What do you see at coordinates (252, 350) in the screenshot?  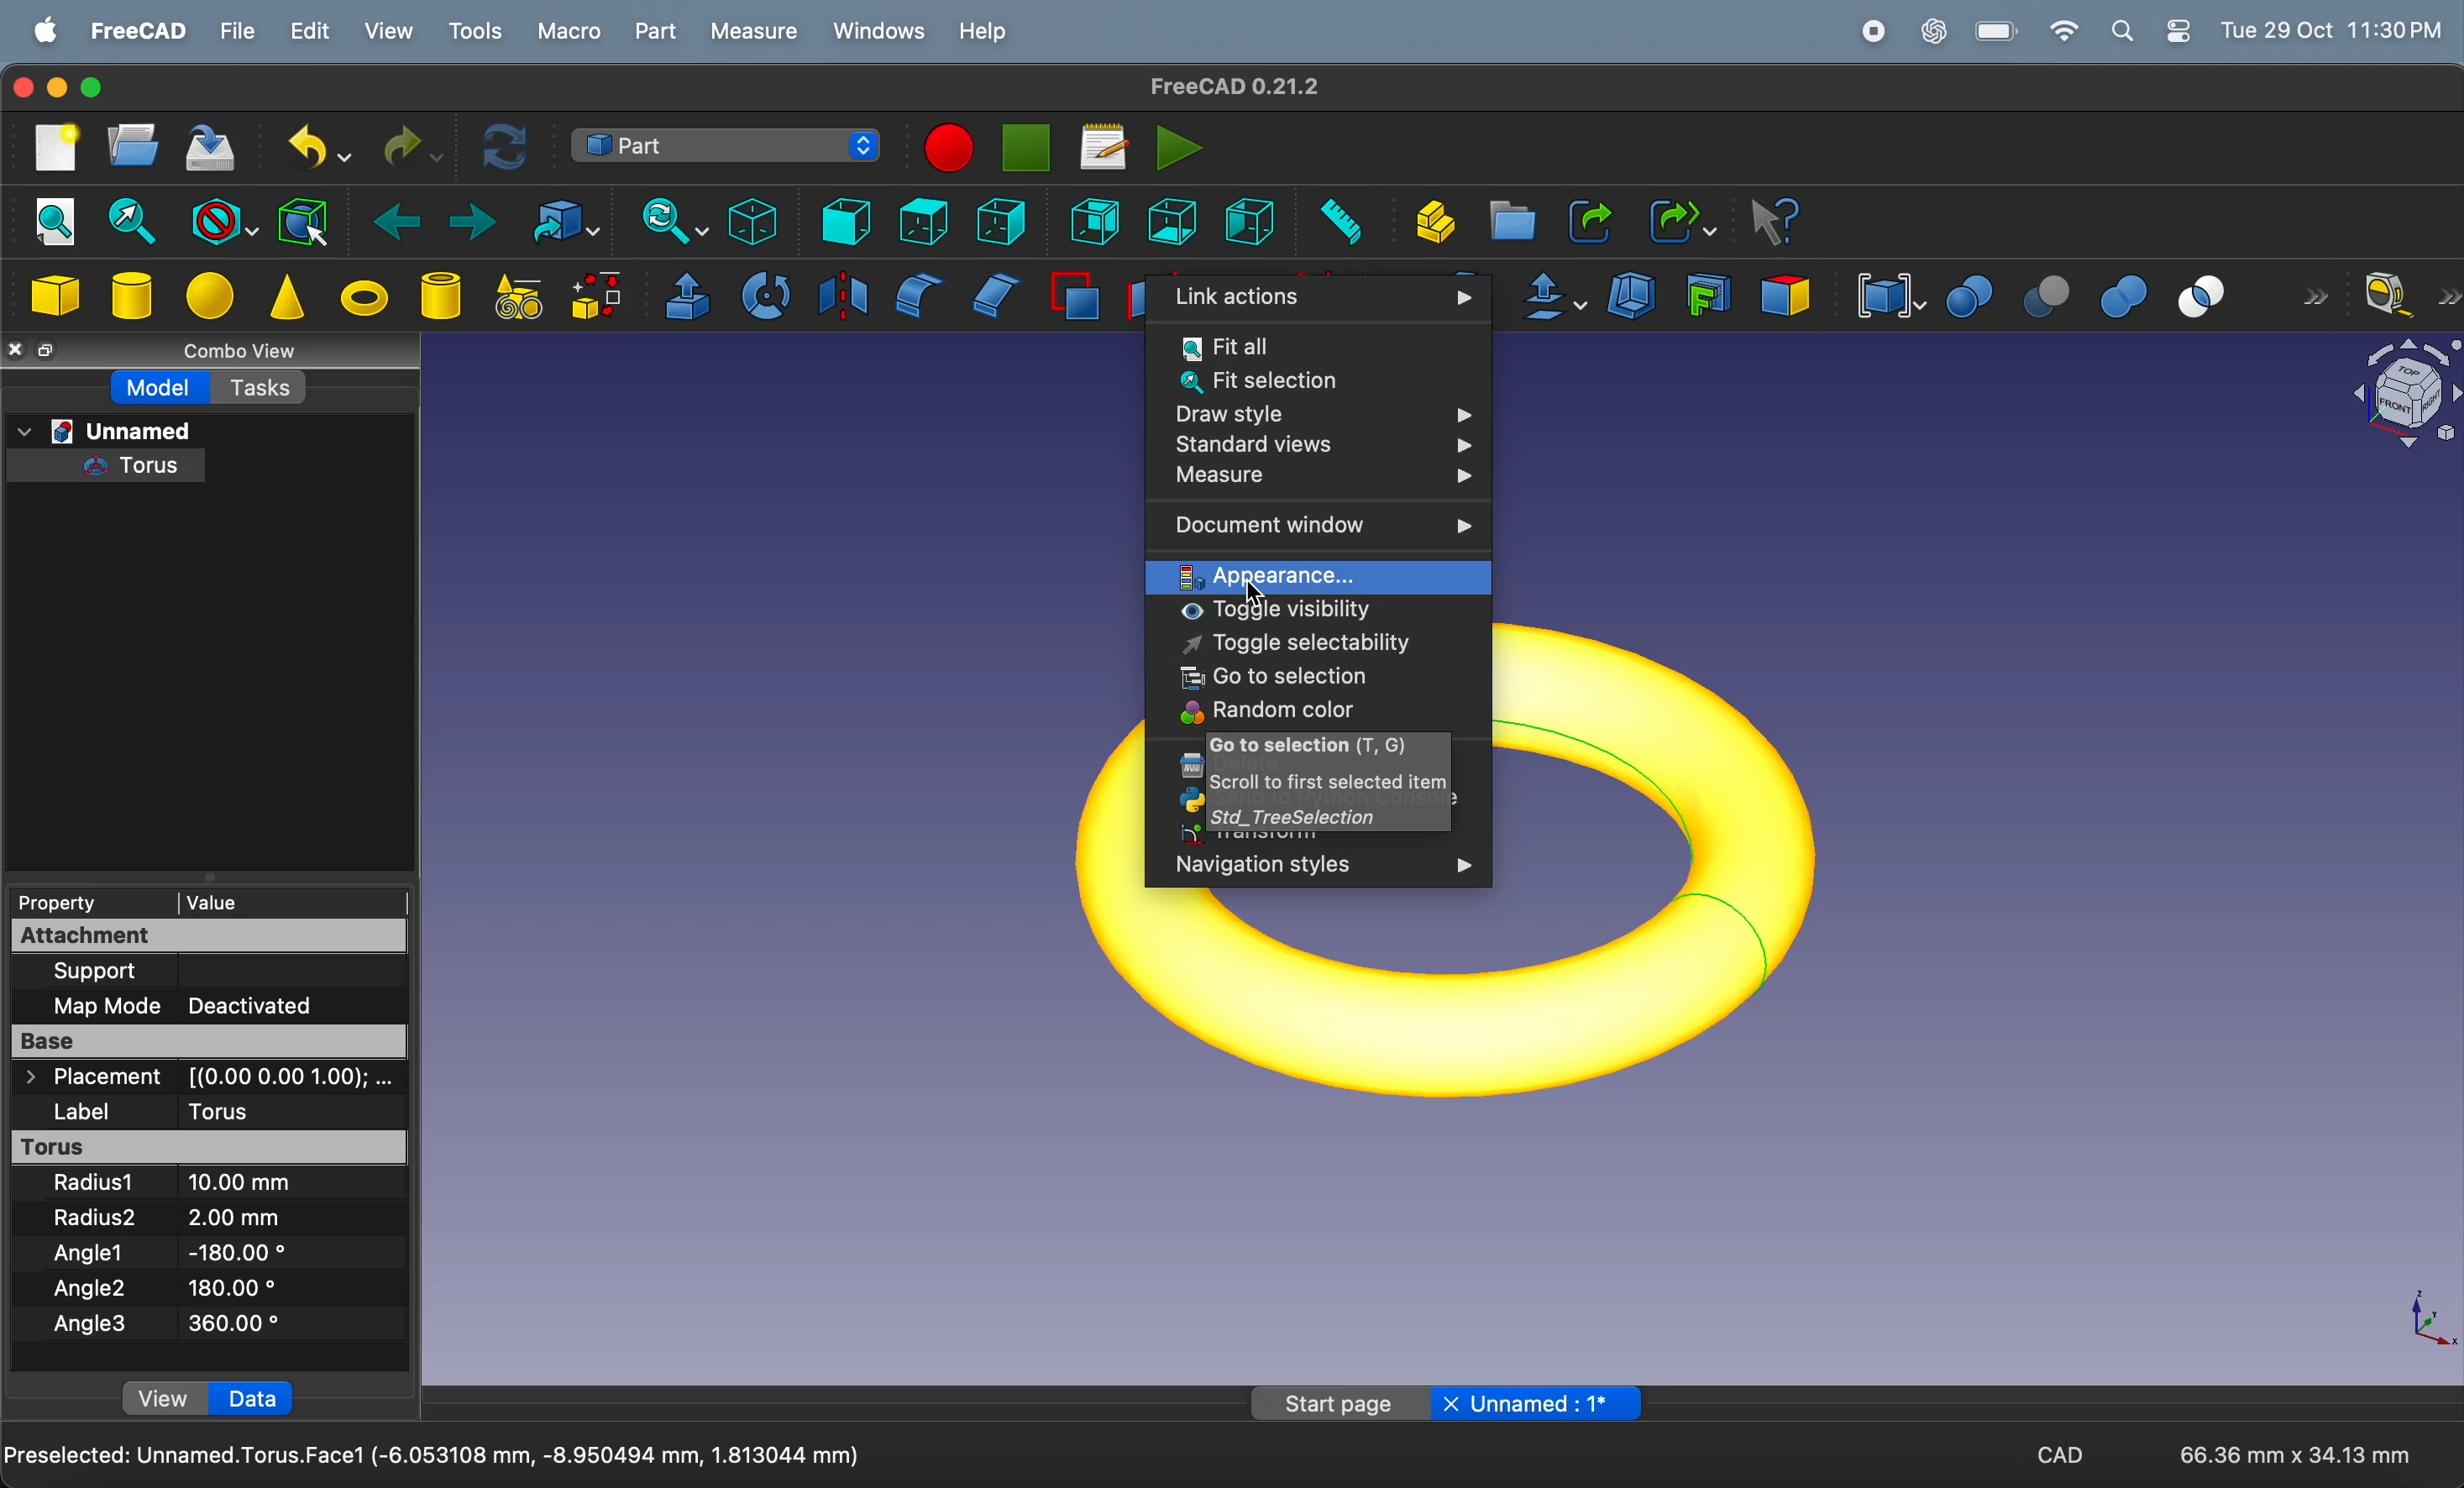 I see `combo views` at bounding box center [252, 350].